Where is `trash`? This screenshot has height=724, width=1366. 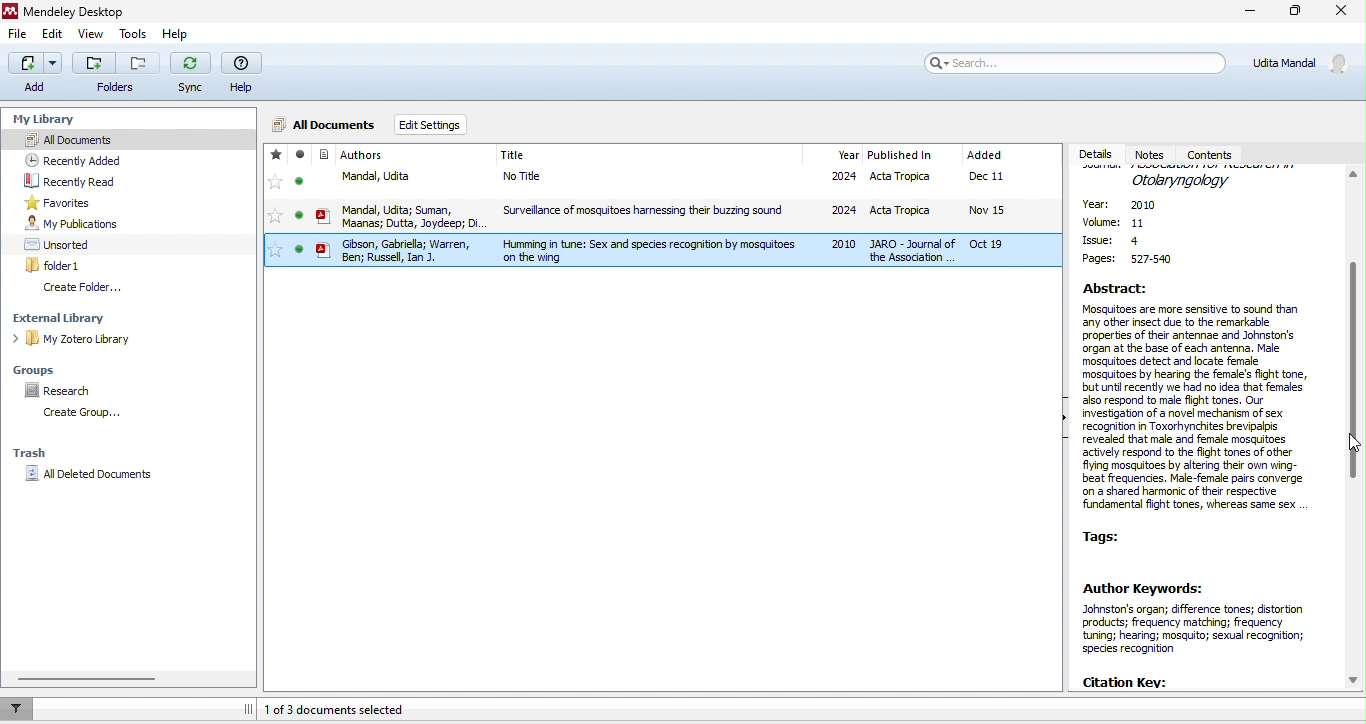
trash is located at coordinates (32, 455).